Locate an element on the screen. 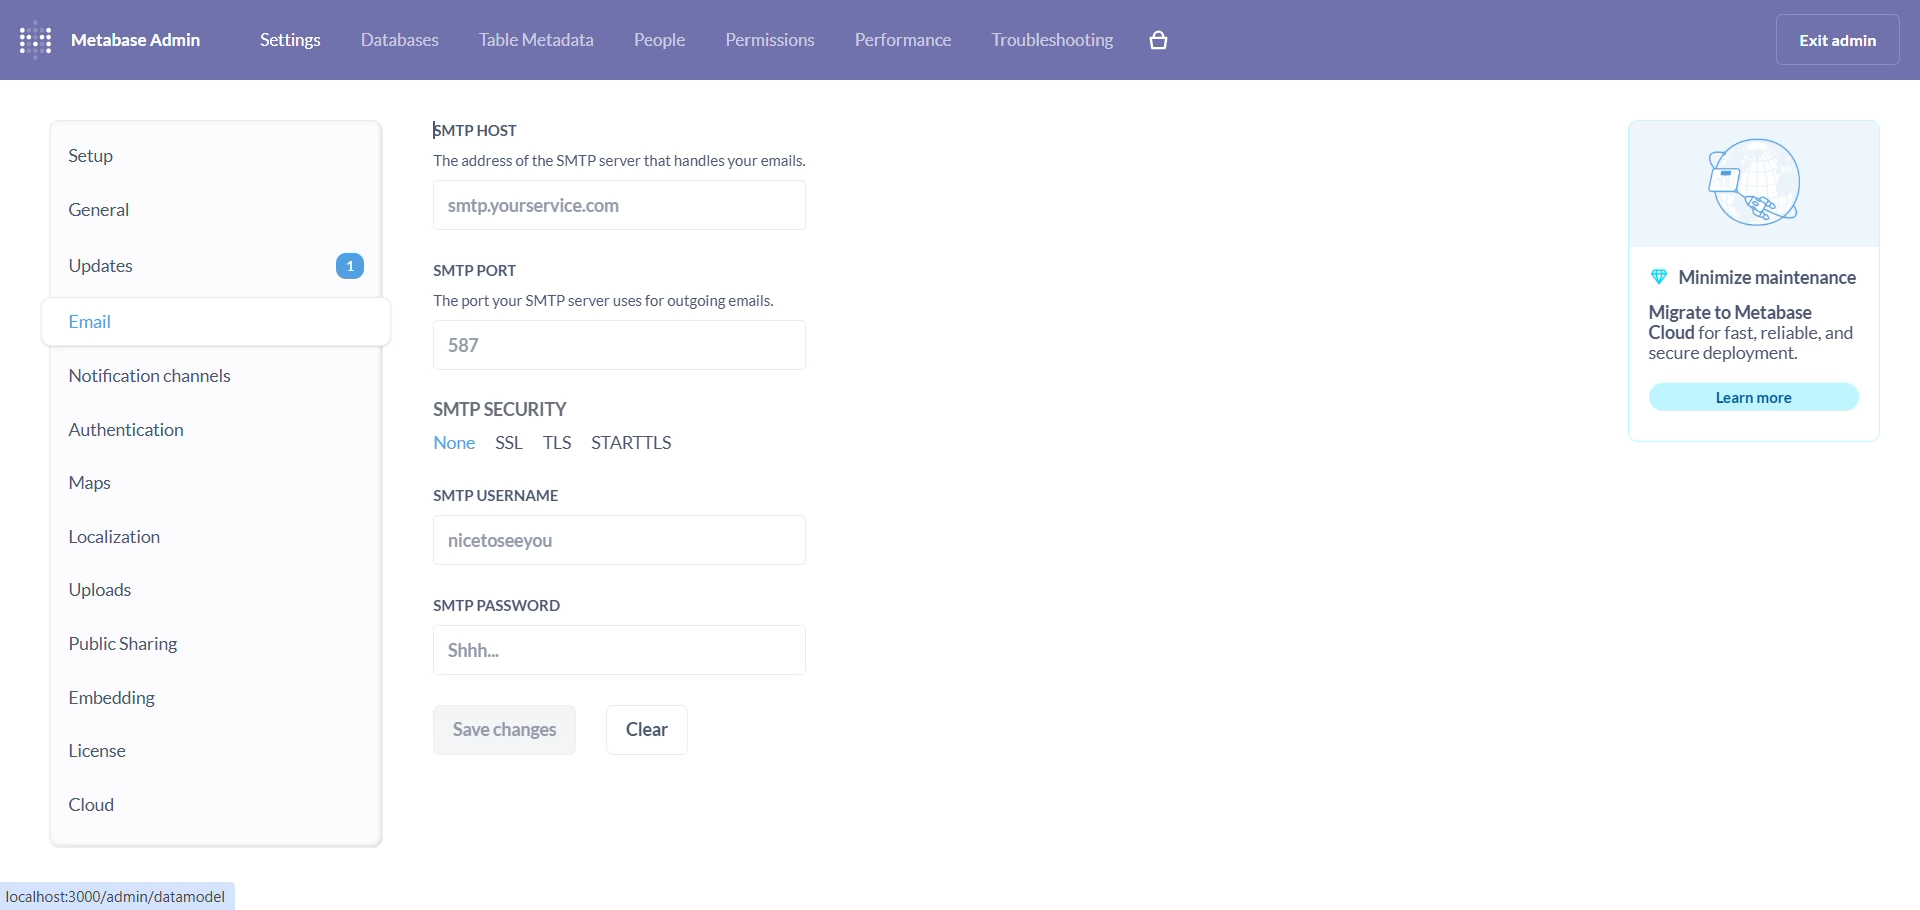 Image resolution: width=1920 pixels, height=910 pixels. exit admin is located at coordinates (1838, 41).